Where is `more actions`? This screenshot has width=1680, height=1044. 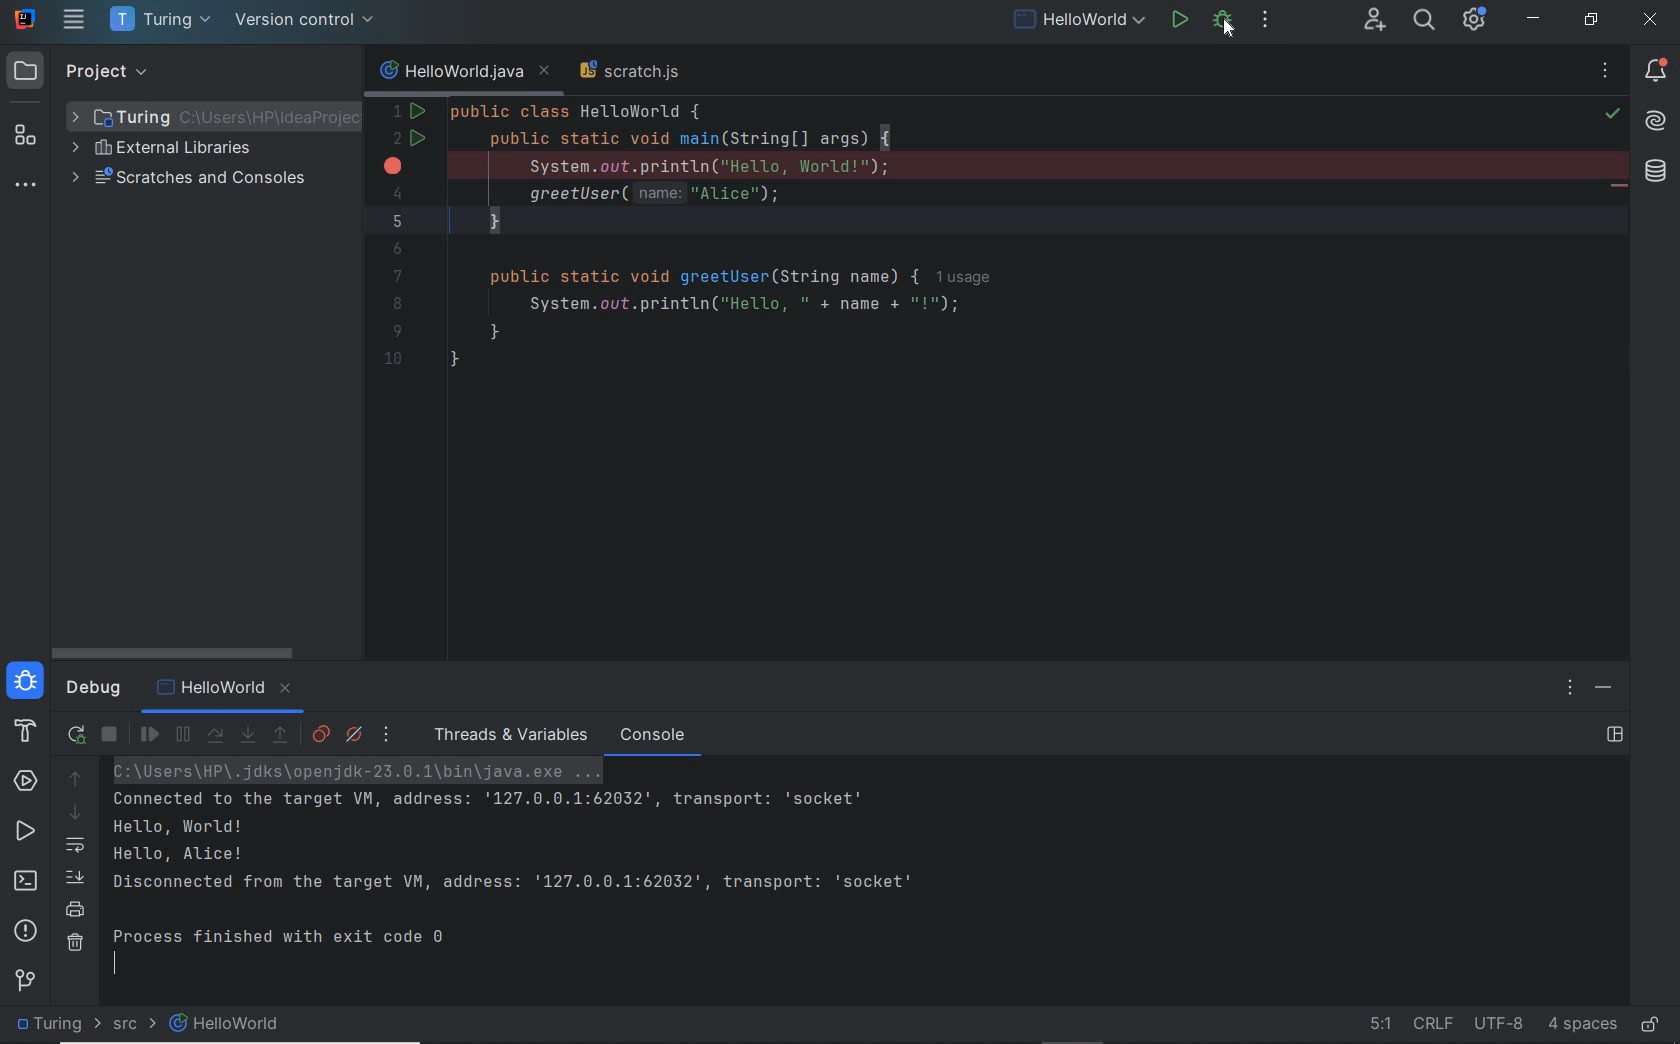
more actions is located at coordinates (1314, 21).